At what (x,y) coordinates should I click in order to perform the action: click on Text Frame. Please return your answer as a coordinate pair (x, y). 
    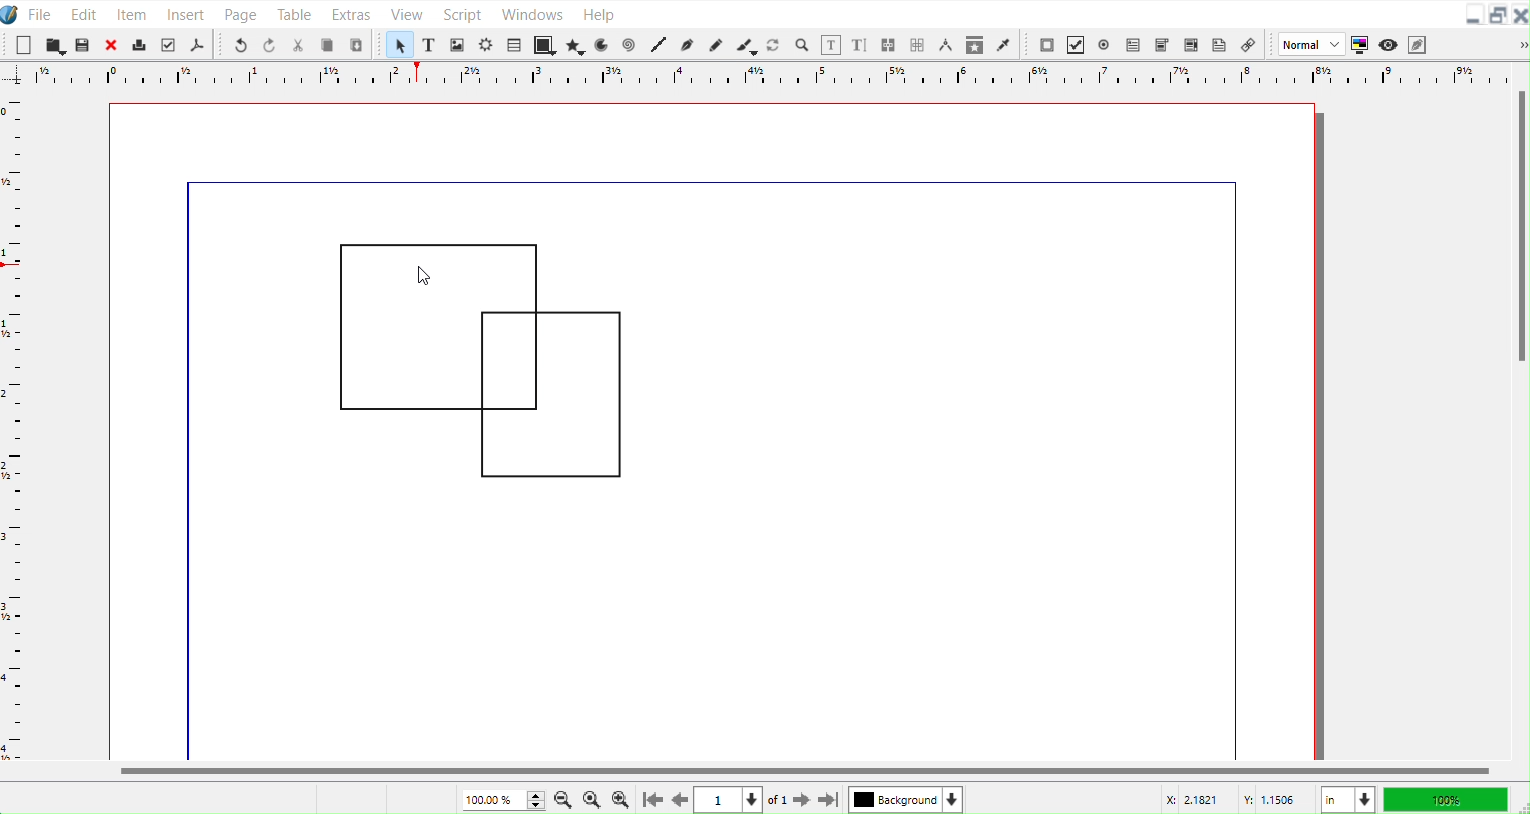
    Looking at the image, I should click on (430, 44).